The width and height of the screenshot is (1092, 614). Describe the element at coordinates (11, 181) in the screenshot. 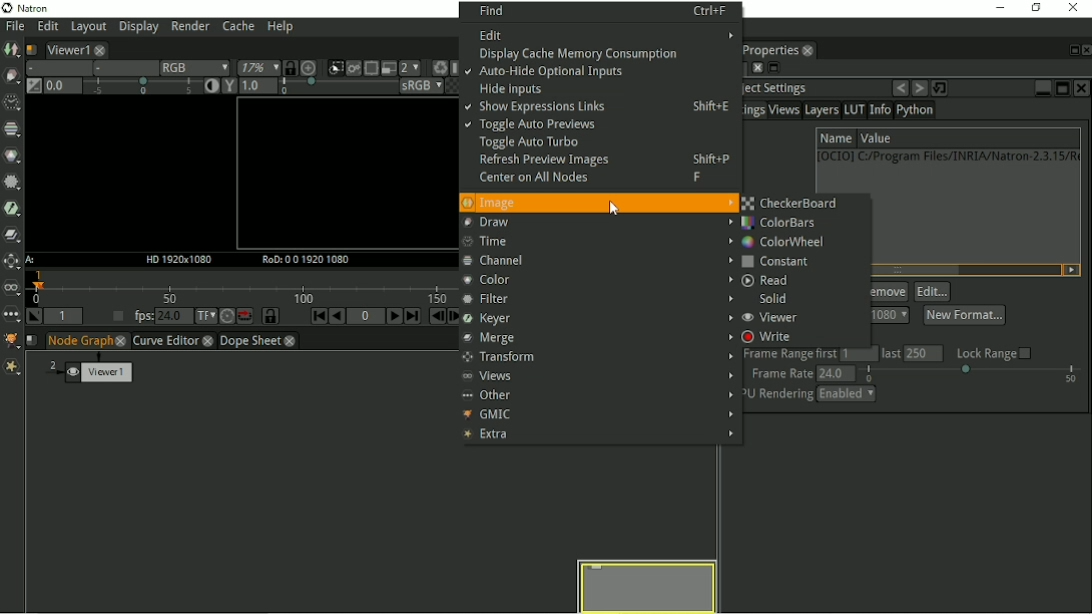

I see `Filter` at that location.